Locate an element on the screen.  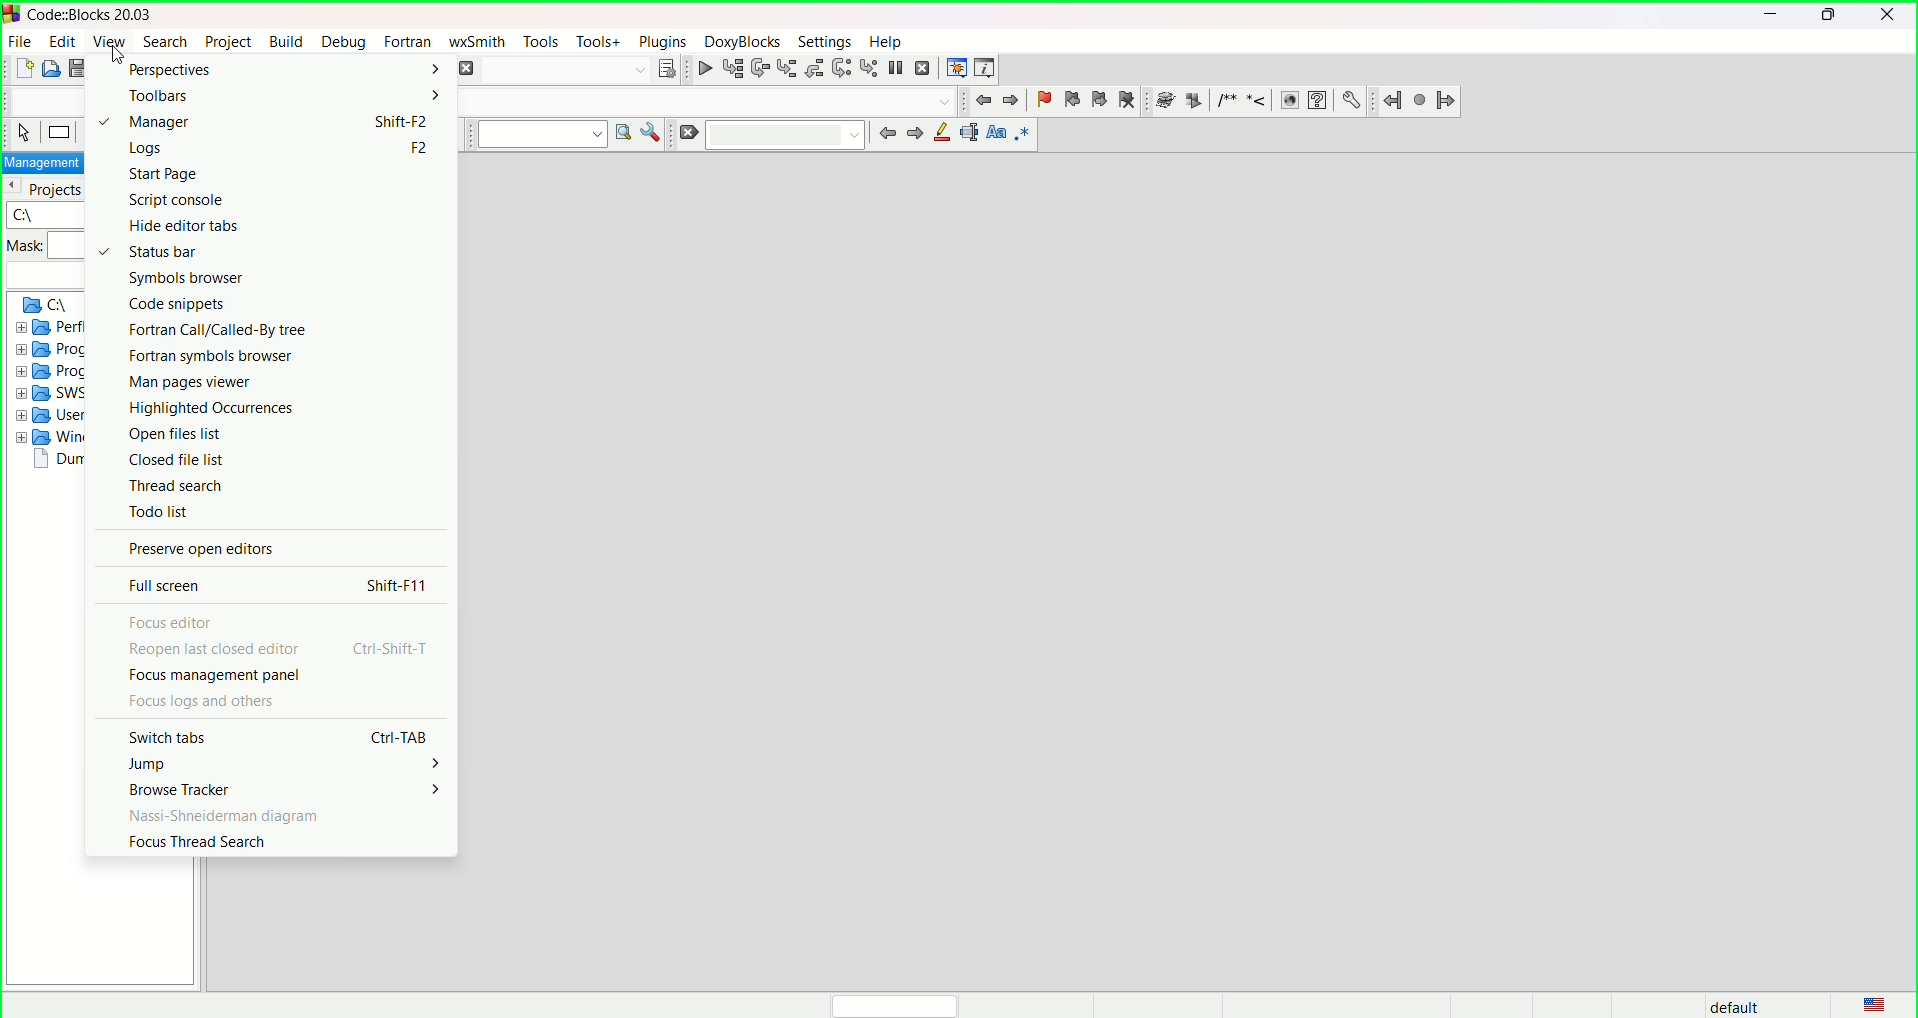
jump is located at coordinates (146, 763).